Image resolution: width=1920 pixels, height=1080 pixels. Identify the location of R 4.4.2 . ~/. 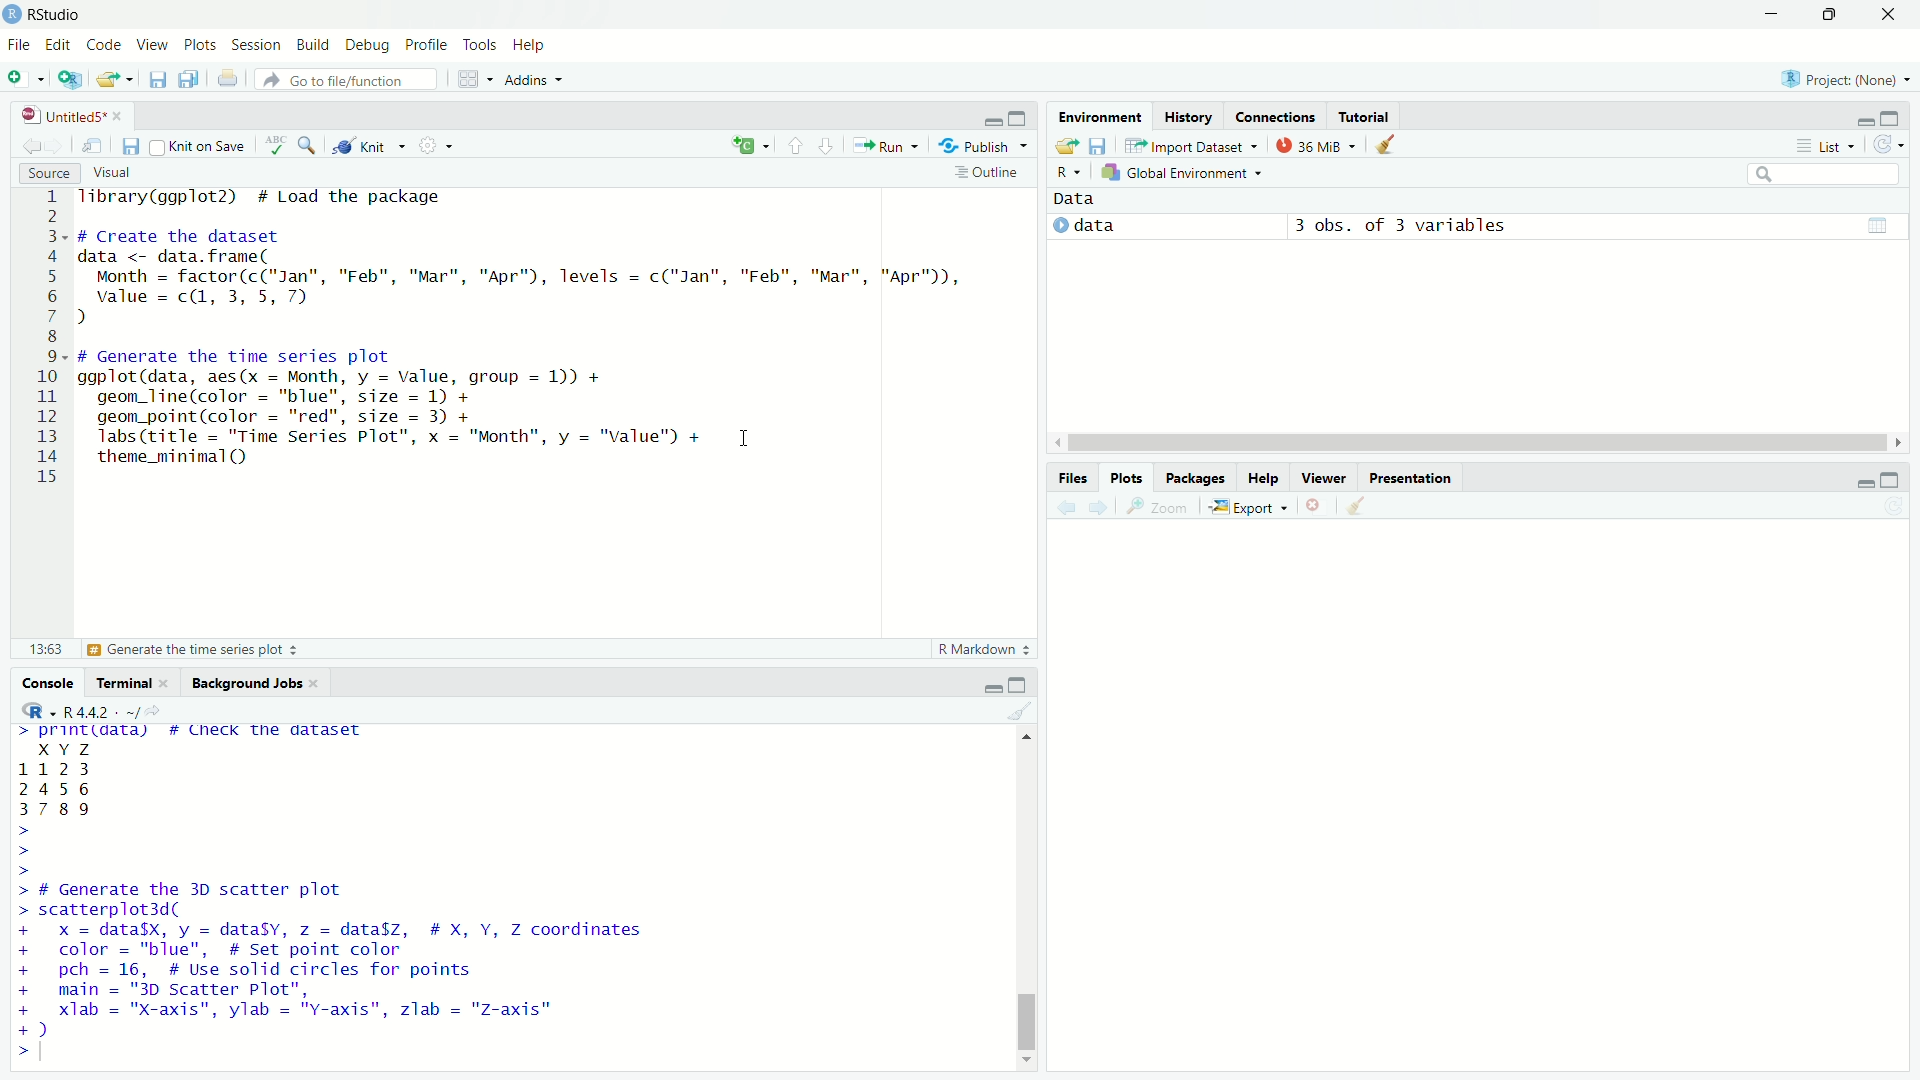
(89, 709).